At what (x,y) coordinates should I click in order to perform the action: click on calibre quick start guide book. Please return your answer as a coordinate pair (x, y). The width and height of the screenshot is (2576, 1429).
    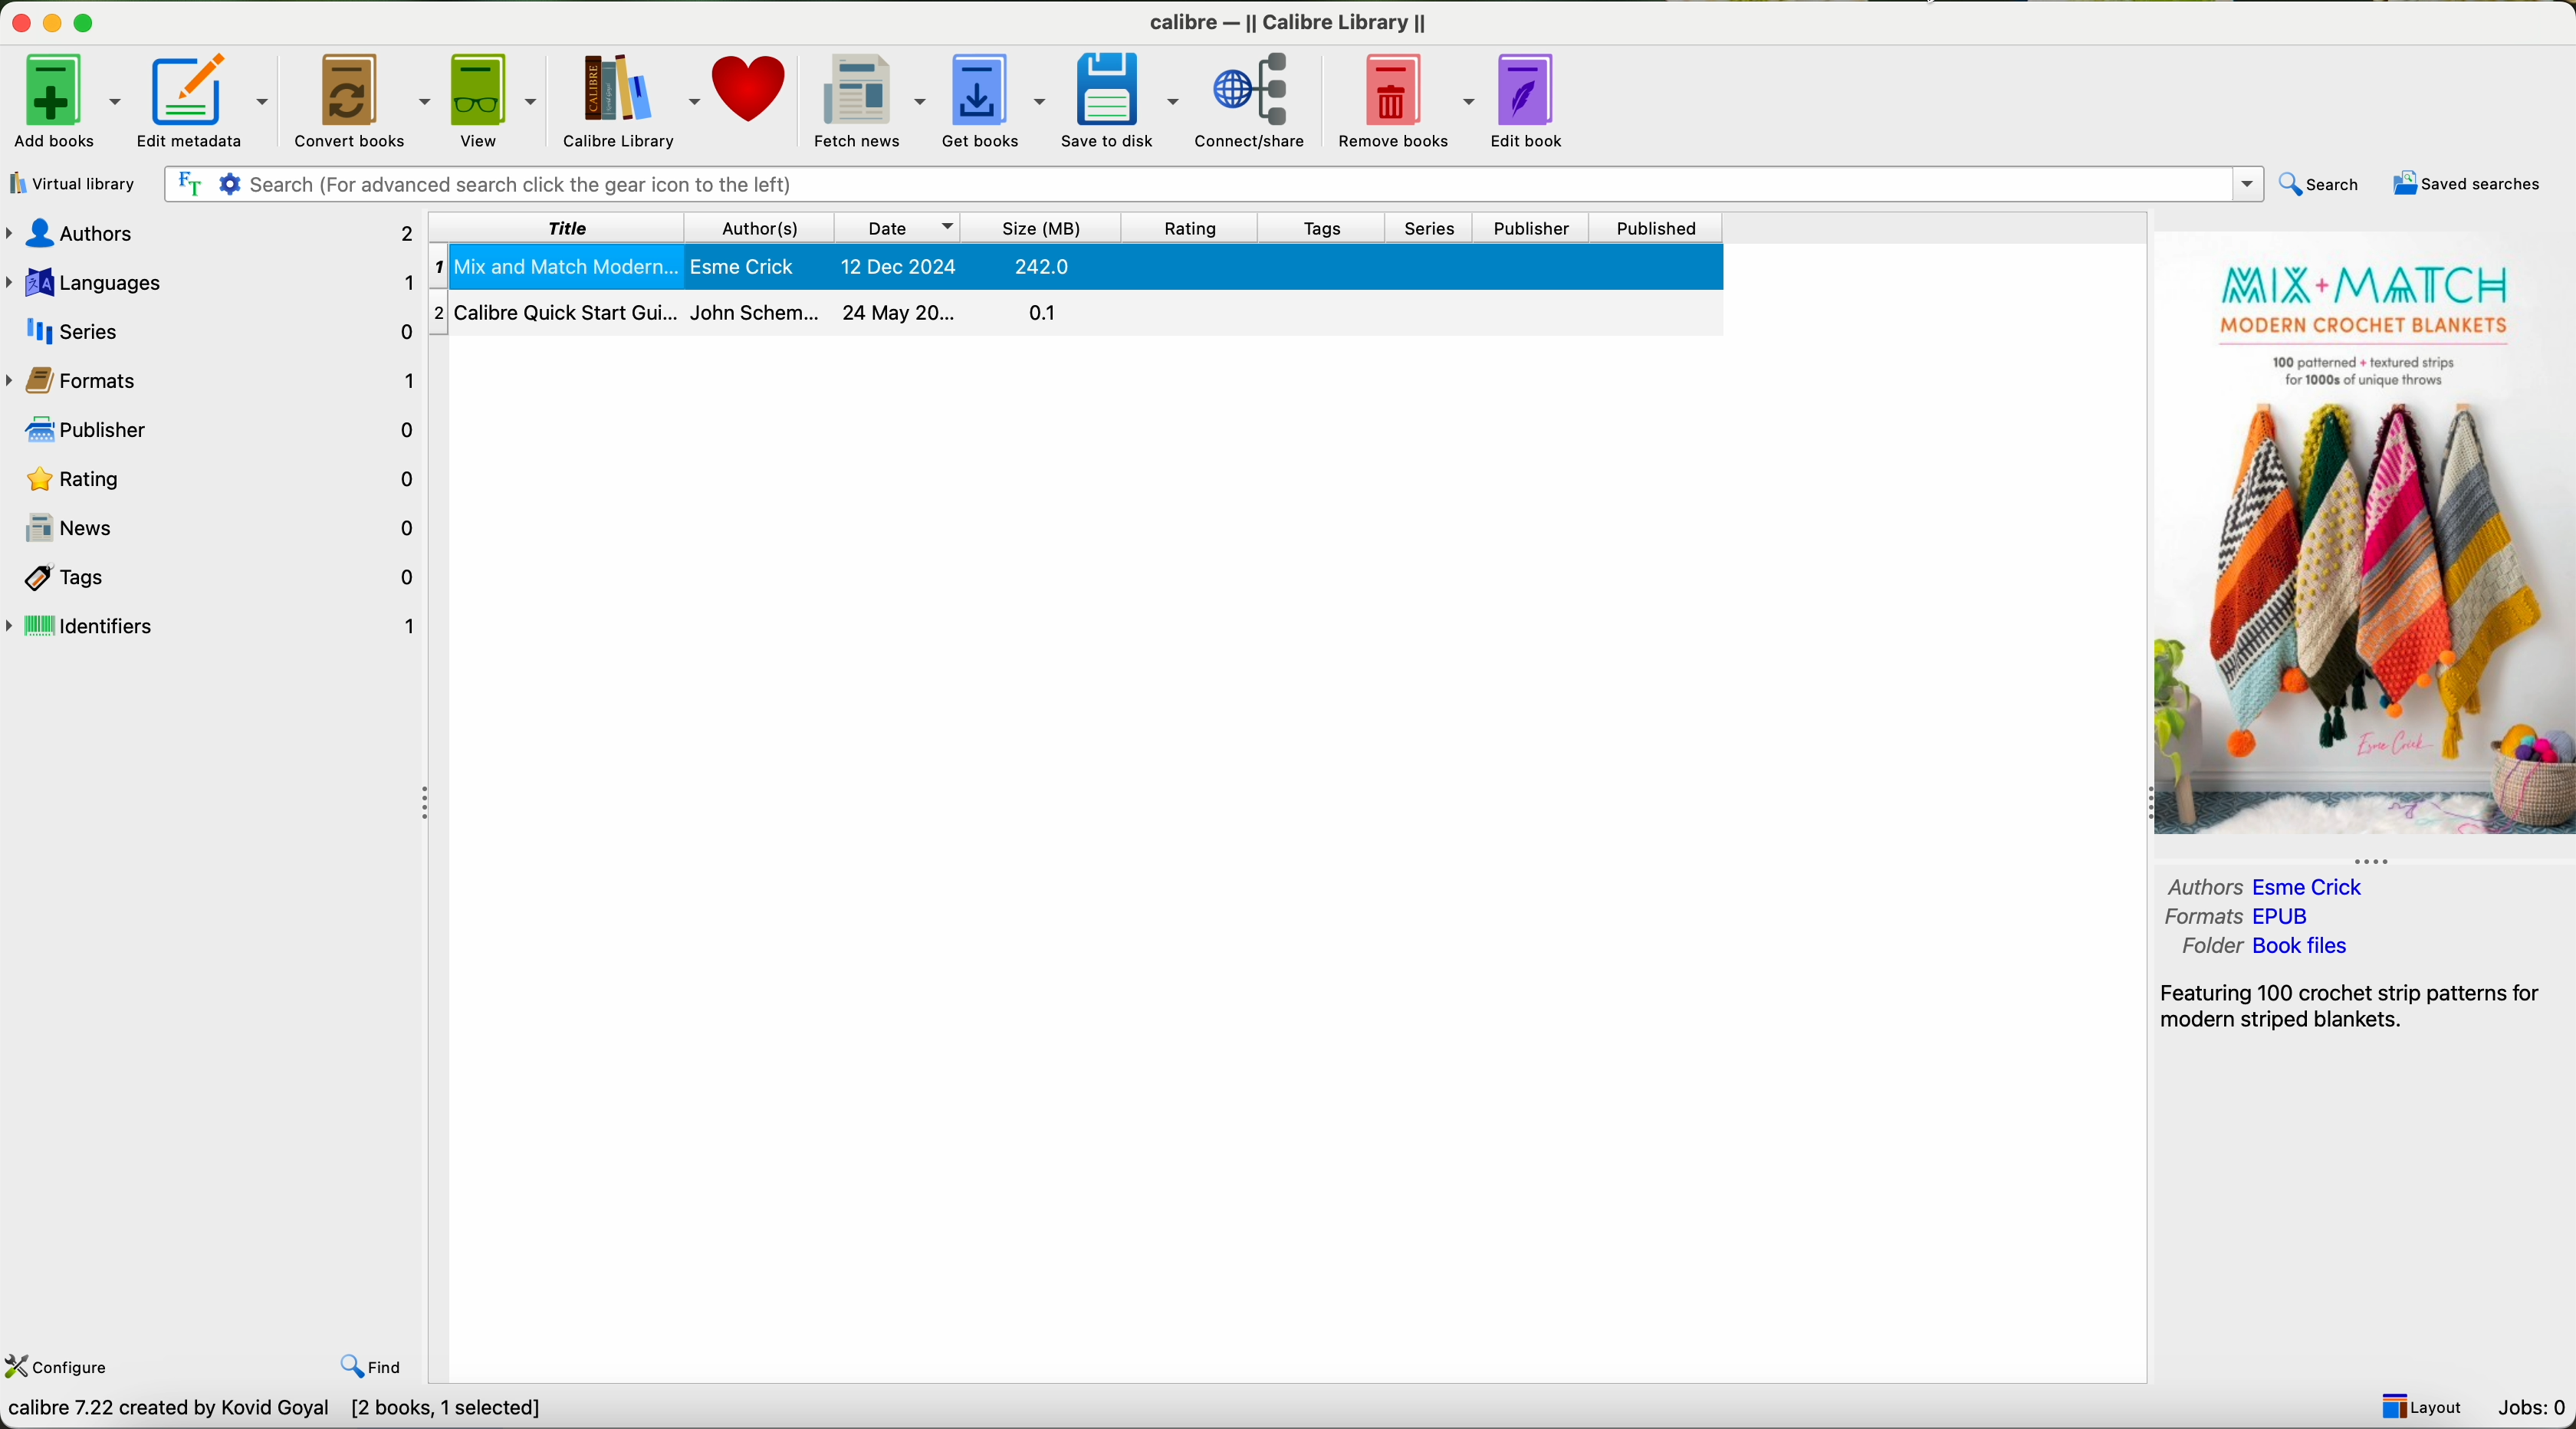
    Looking at the image, I should click on (1075, 310).